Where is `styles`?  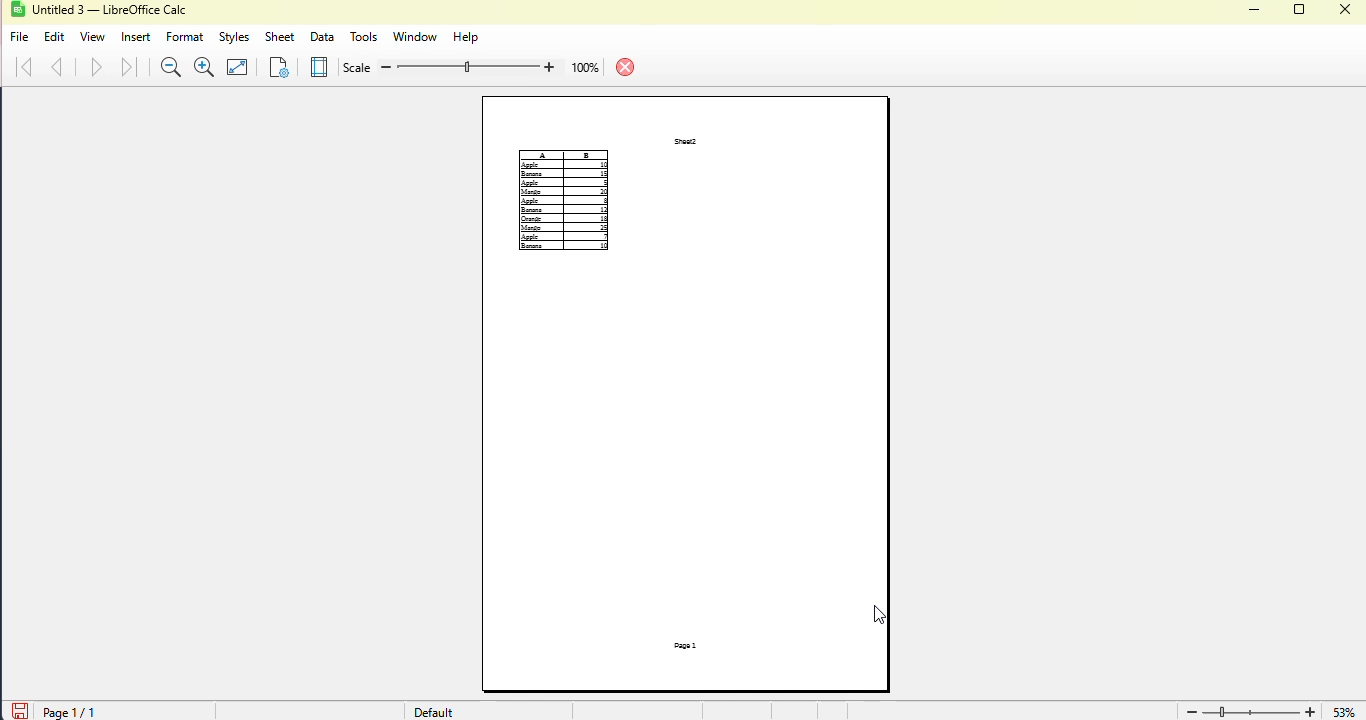
styles is located at coordinates (235, 38).